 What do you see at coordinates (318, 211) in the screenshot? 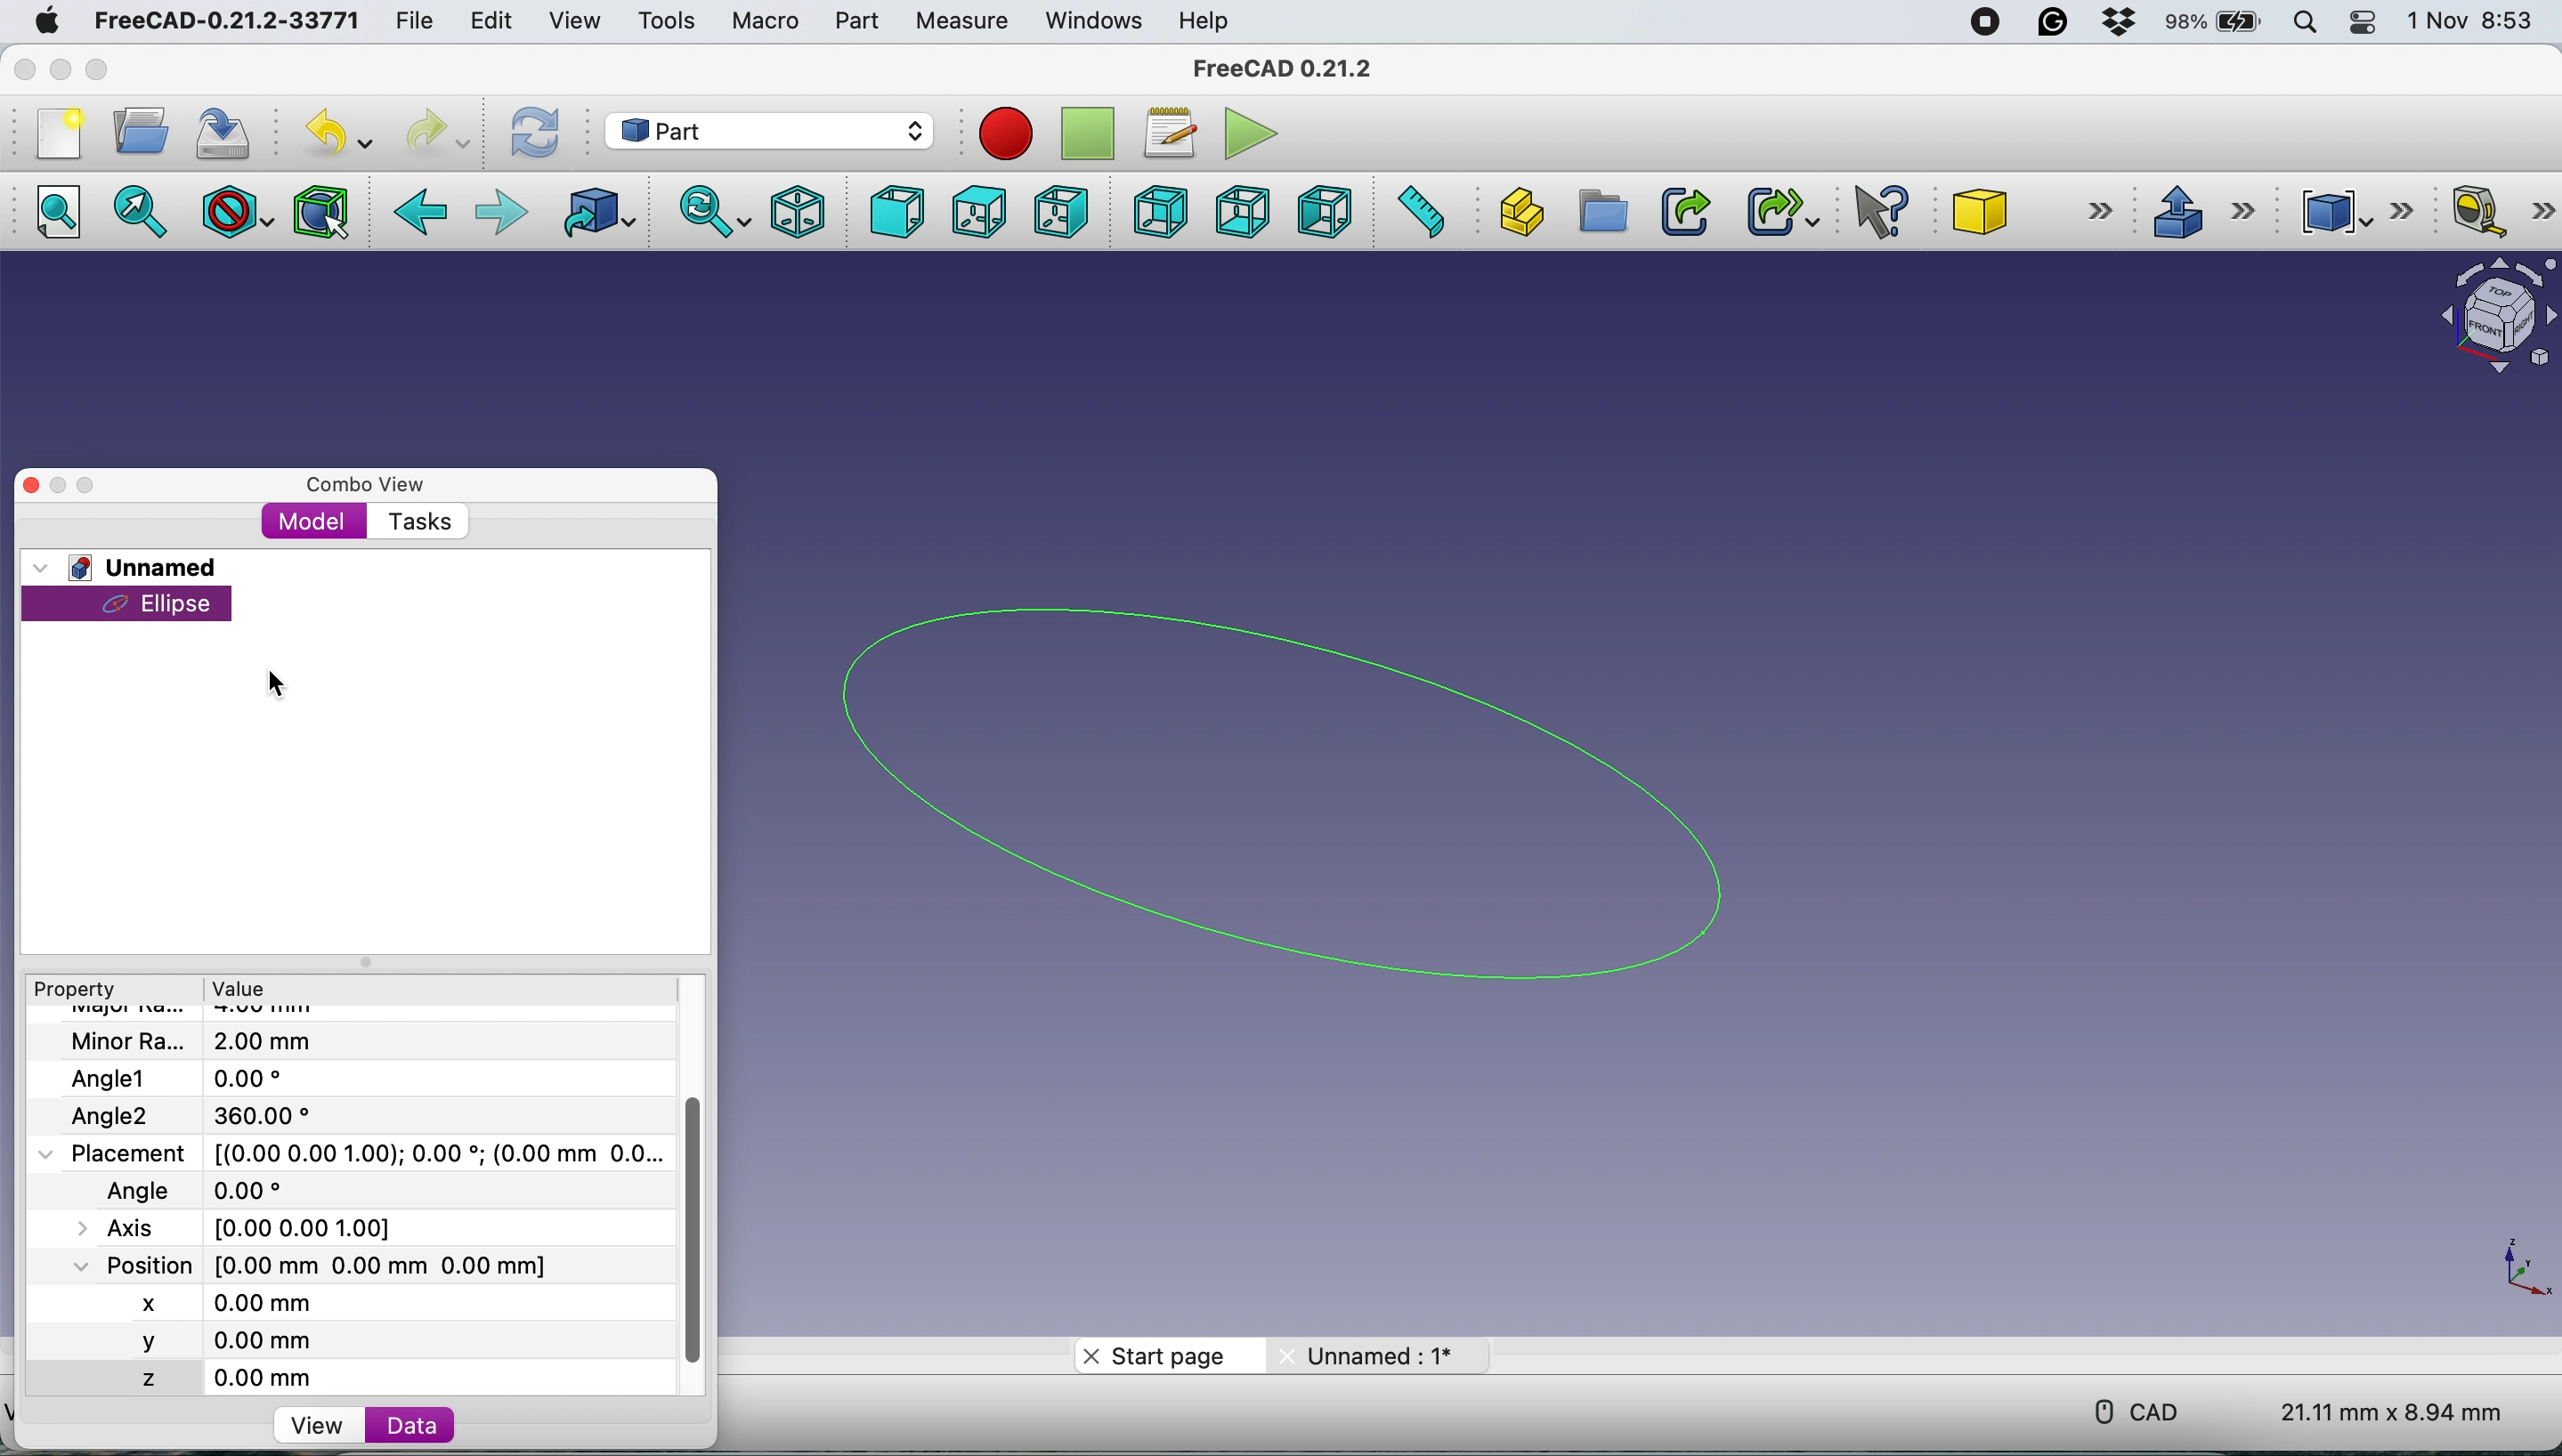
I see `bounding box` at bounding box center [318, 211].